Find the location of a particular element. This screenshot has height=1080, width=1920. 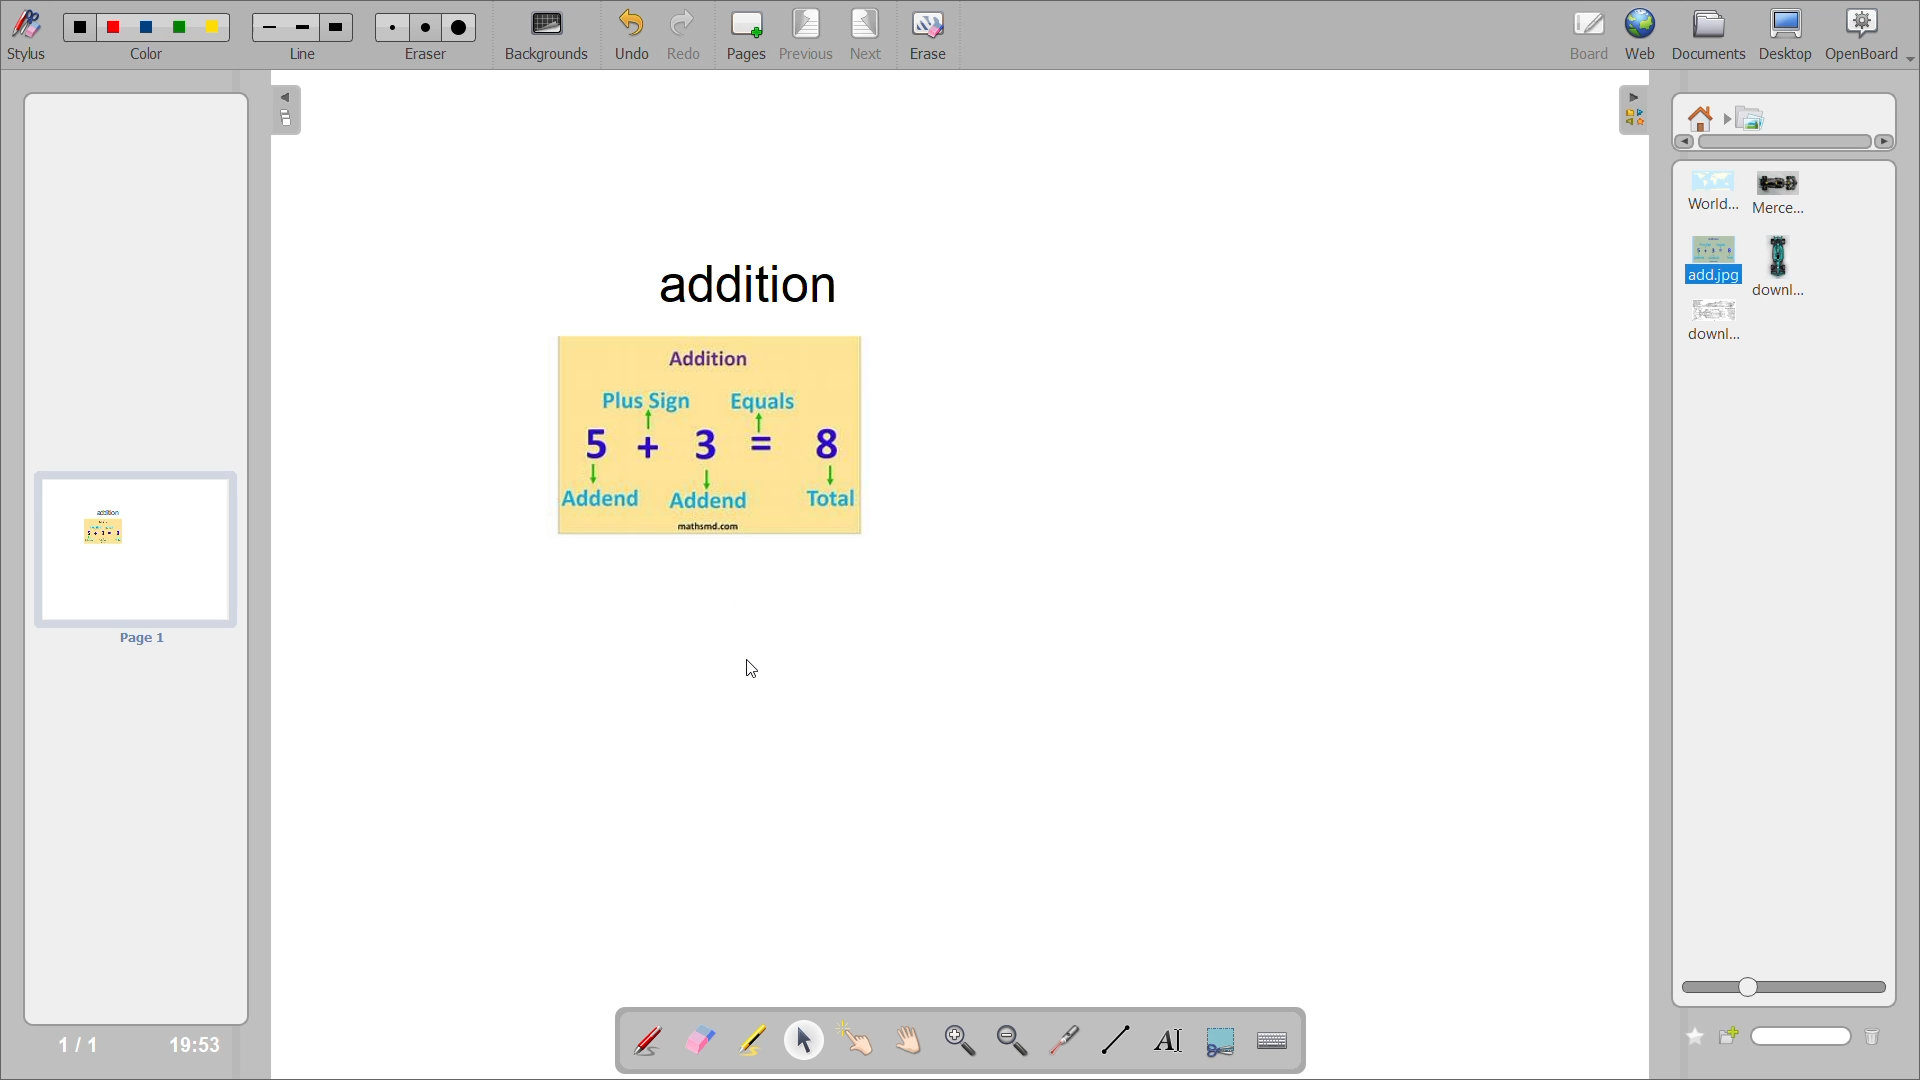

image 2 is located at coordinates (1785, 194).